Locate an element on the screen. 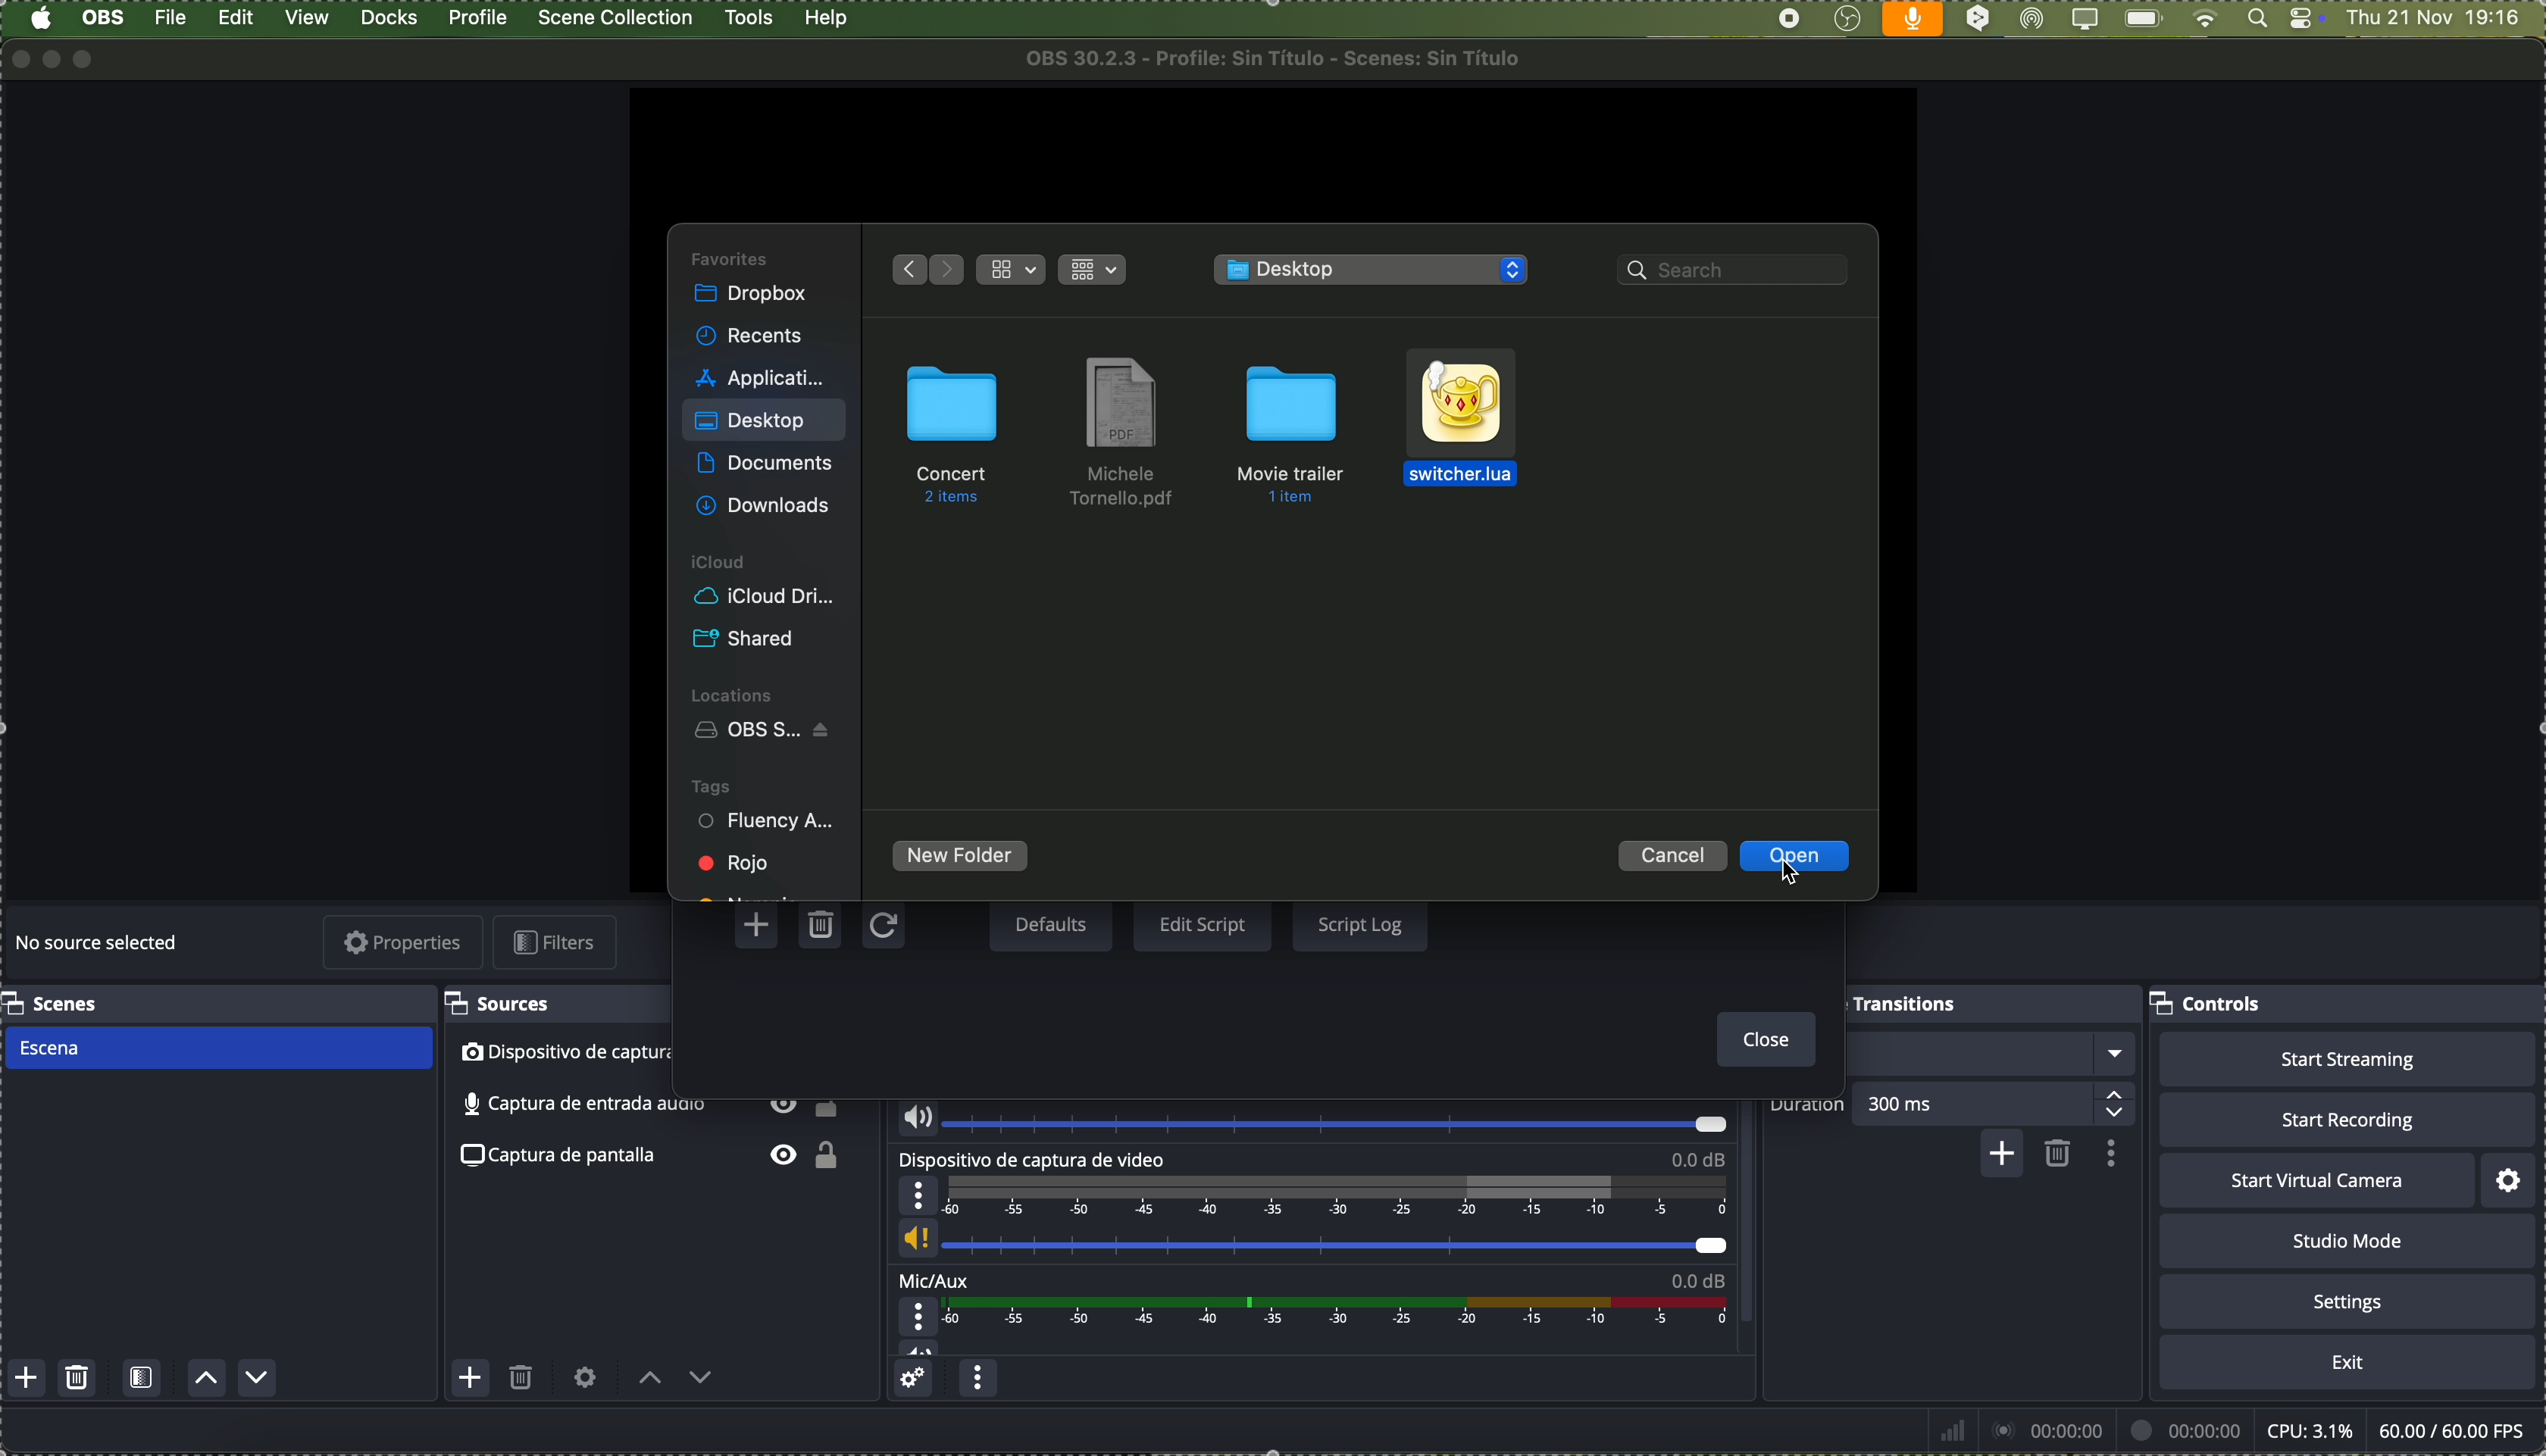  voice activated is located at coordinates (1913, 19).